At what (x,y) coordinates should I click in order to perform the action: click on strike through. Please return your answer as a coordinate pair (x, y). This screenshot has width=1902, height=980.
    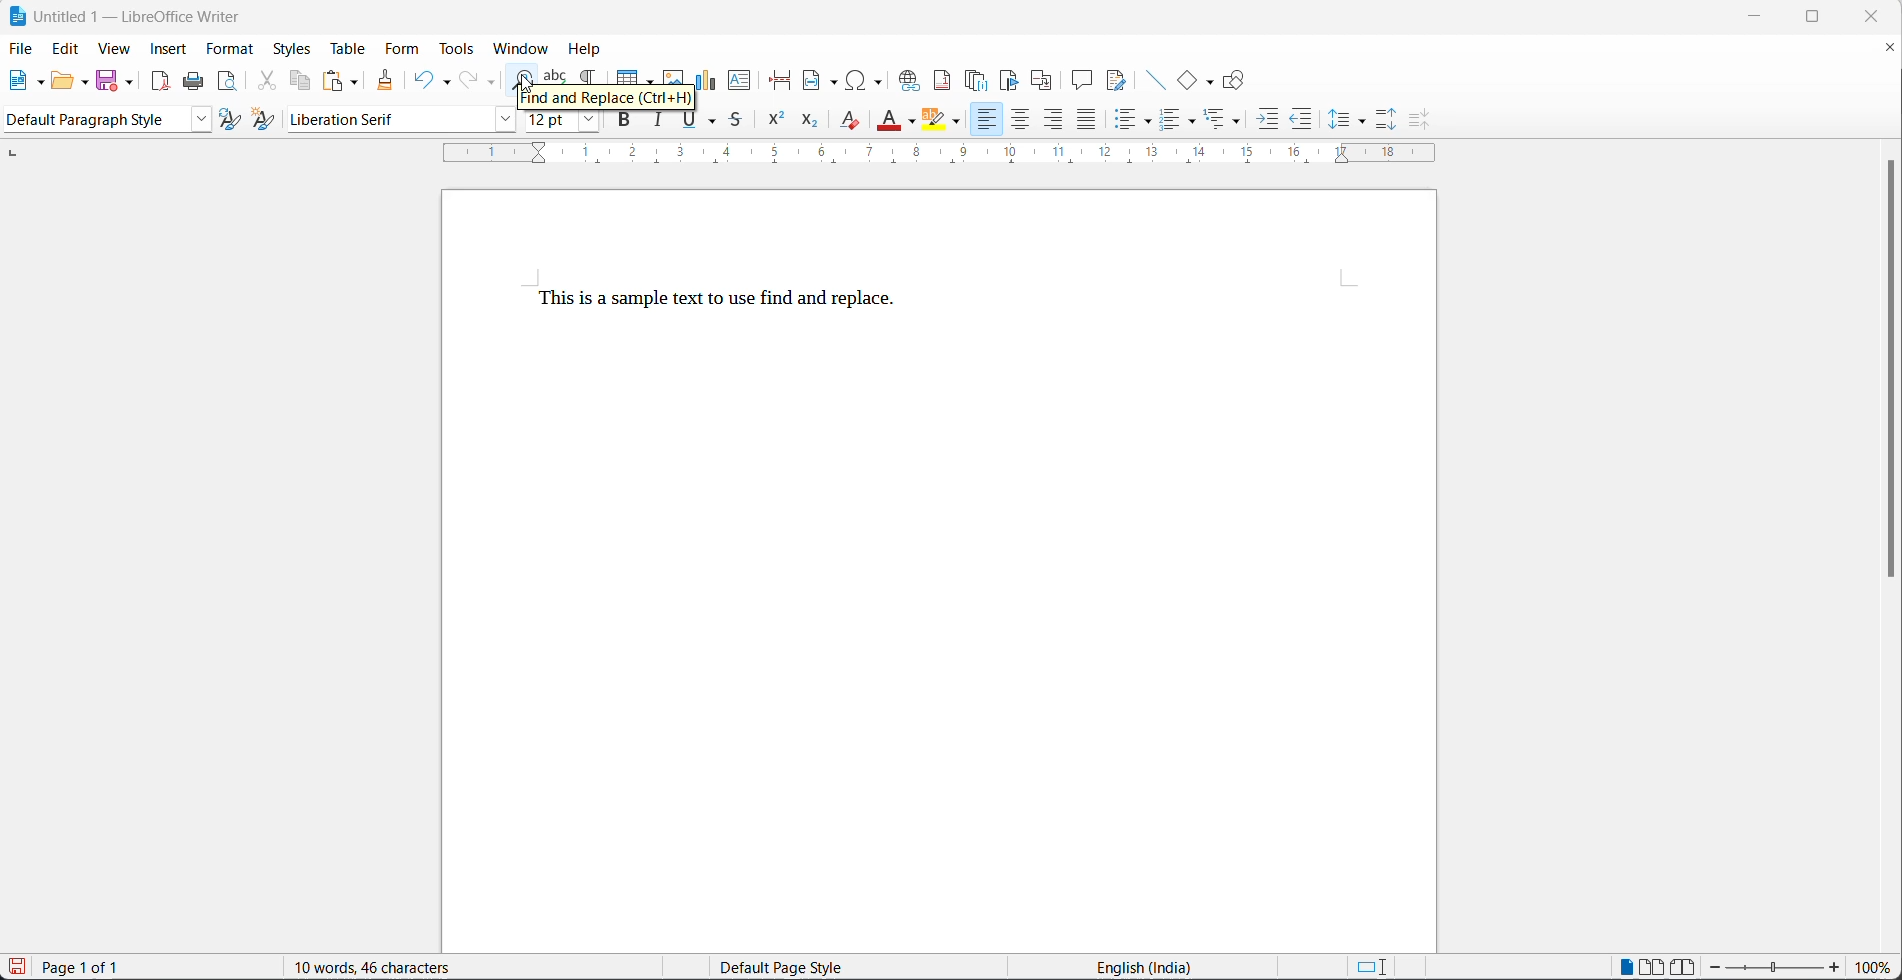
    Looking at the image, I should click on (739, 122).